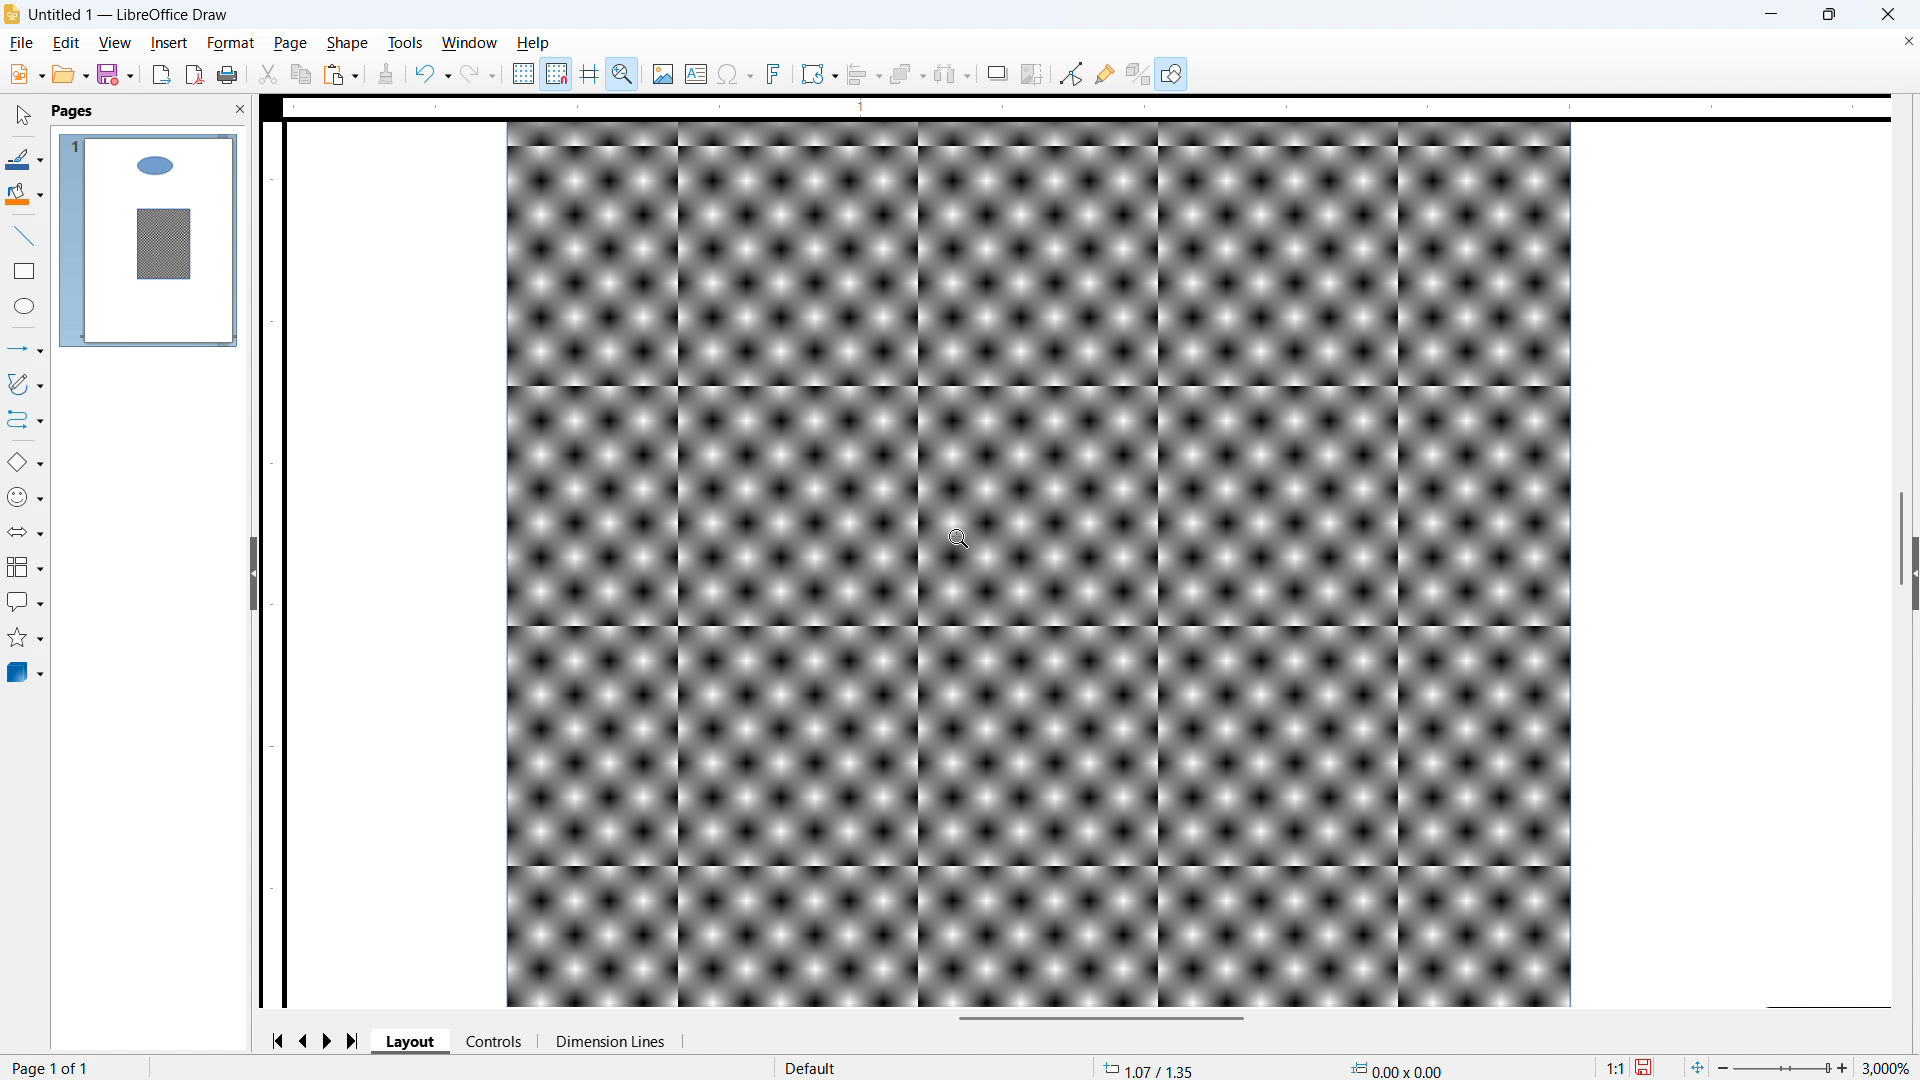 The height and width of the screenshot is (1080, 1920). Describe the element at coordinates (67, 44) in the screenshot. I see `Edit ` at that location.